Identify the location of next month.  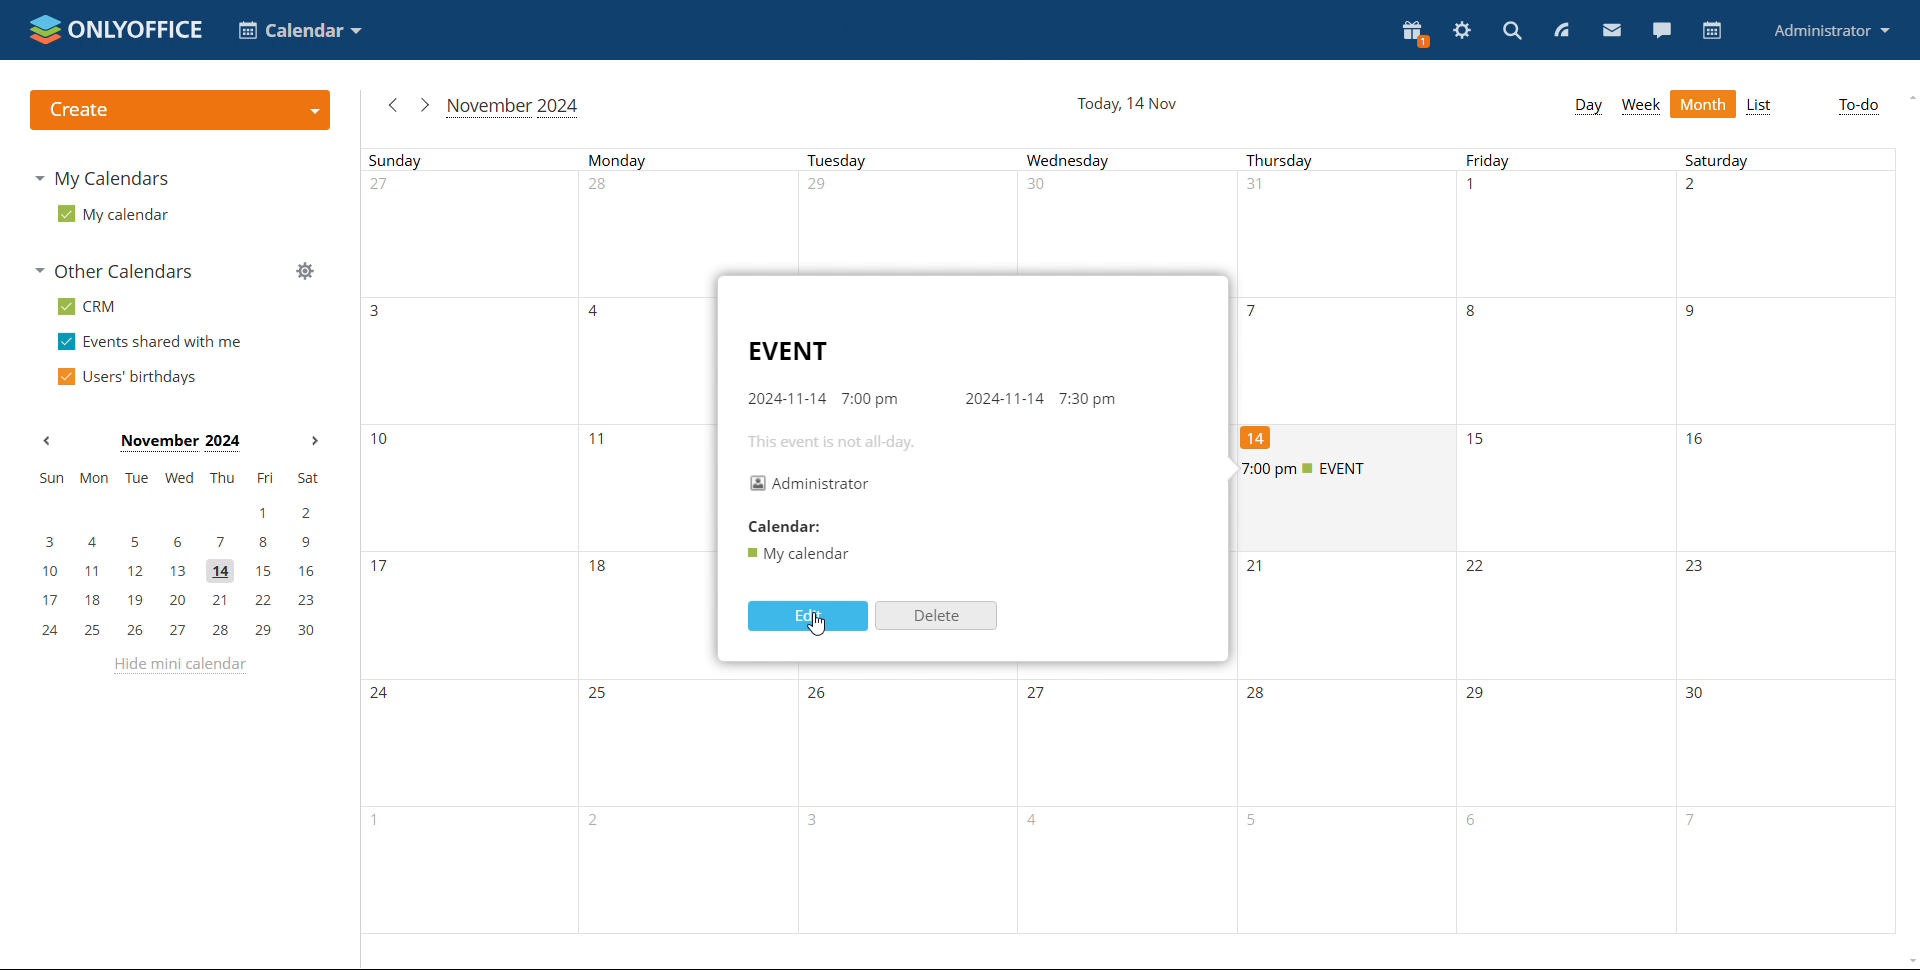
(316, 442).